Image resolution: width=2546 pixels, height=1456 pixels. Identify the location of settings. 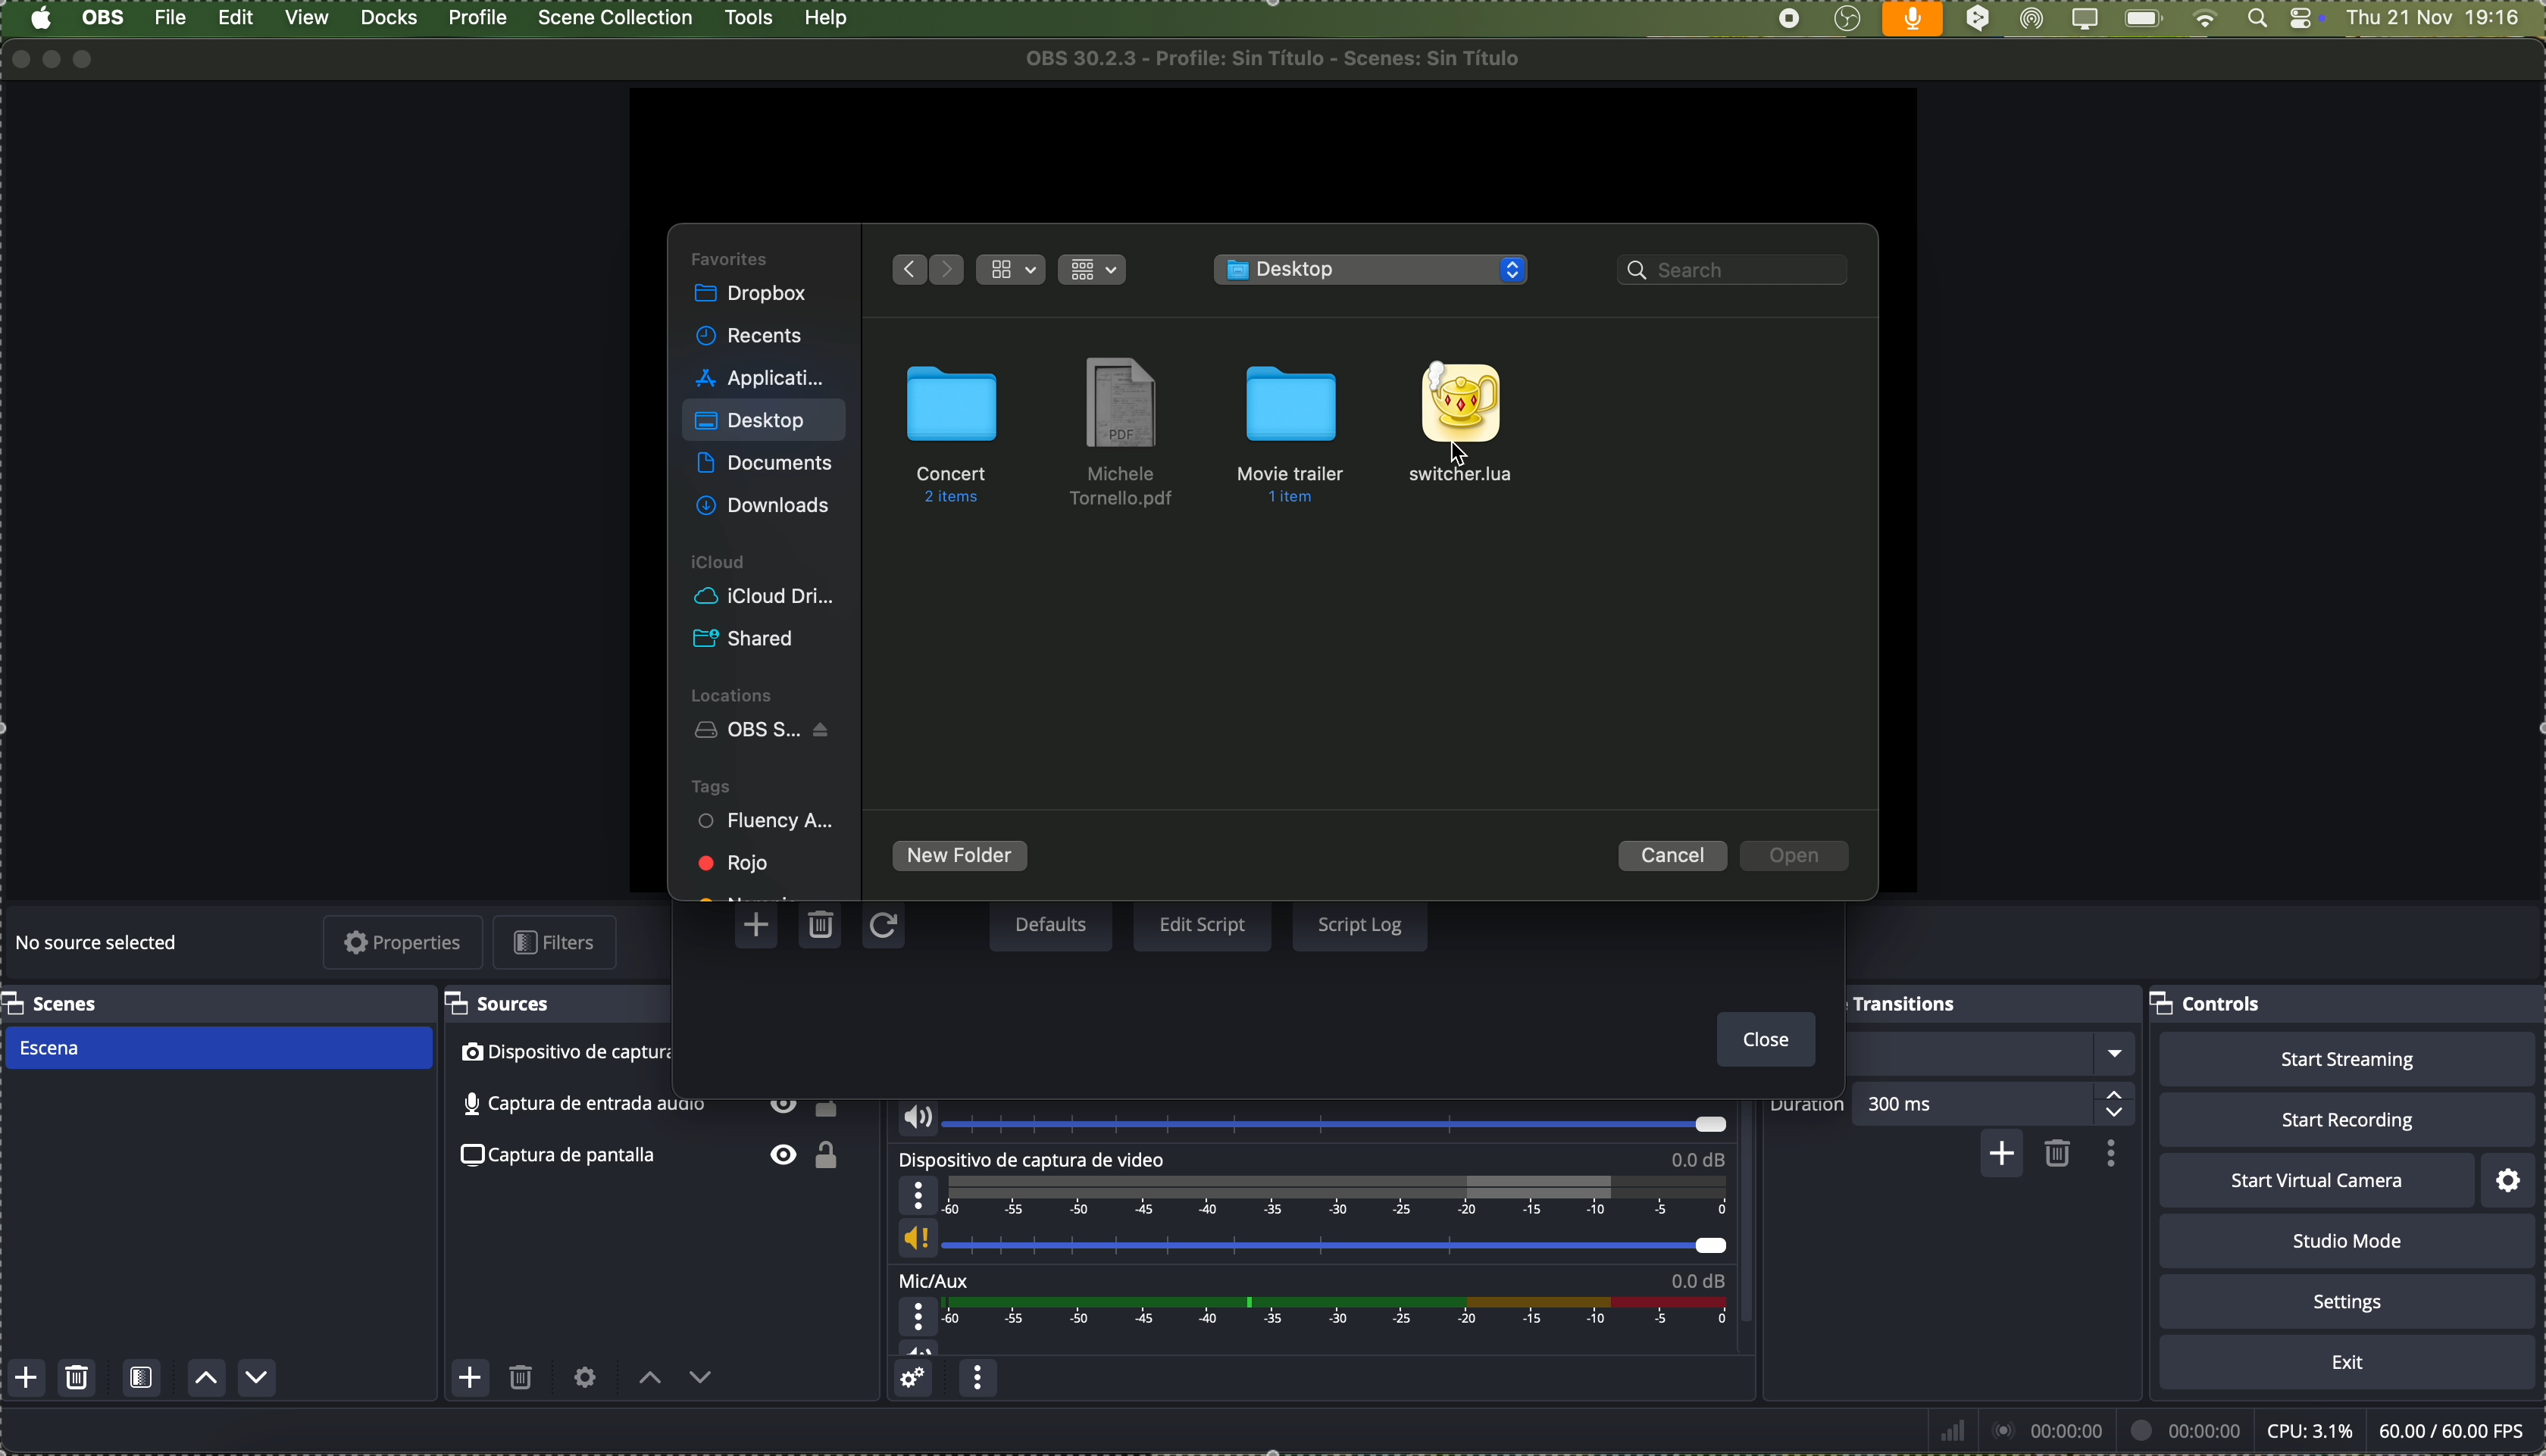
(2348, 1300).